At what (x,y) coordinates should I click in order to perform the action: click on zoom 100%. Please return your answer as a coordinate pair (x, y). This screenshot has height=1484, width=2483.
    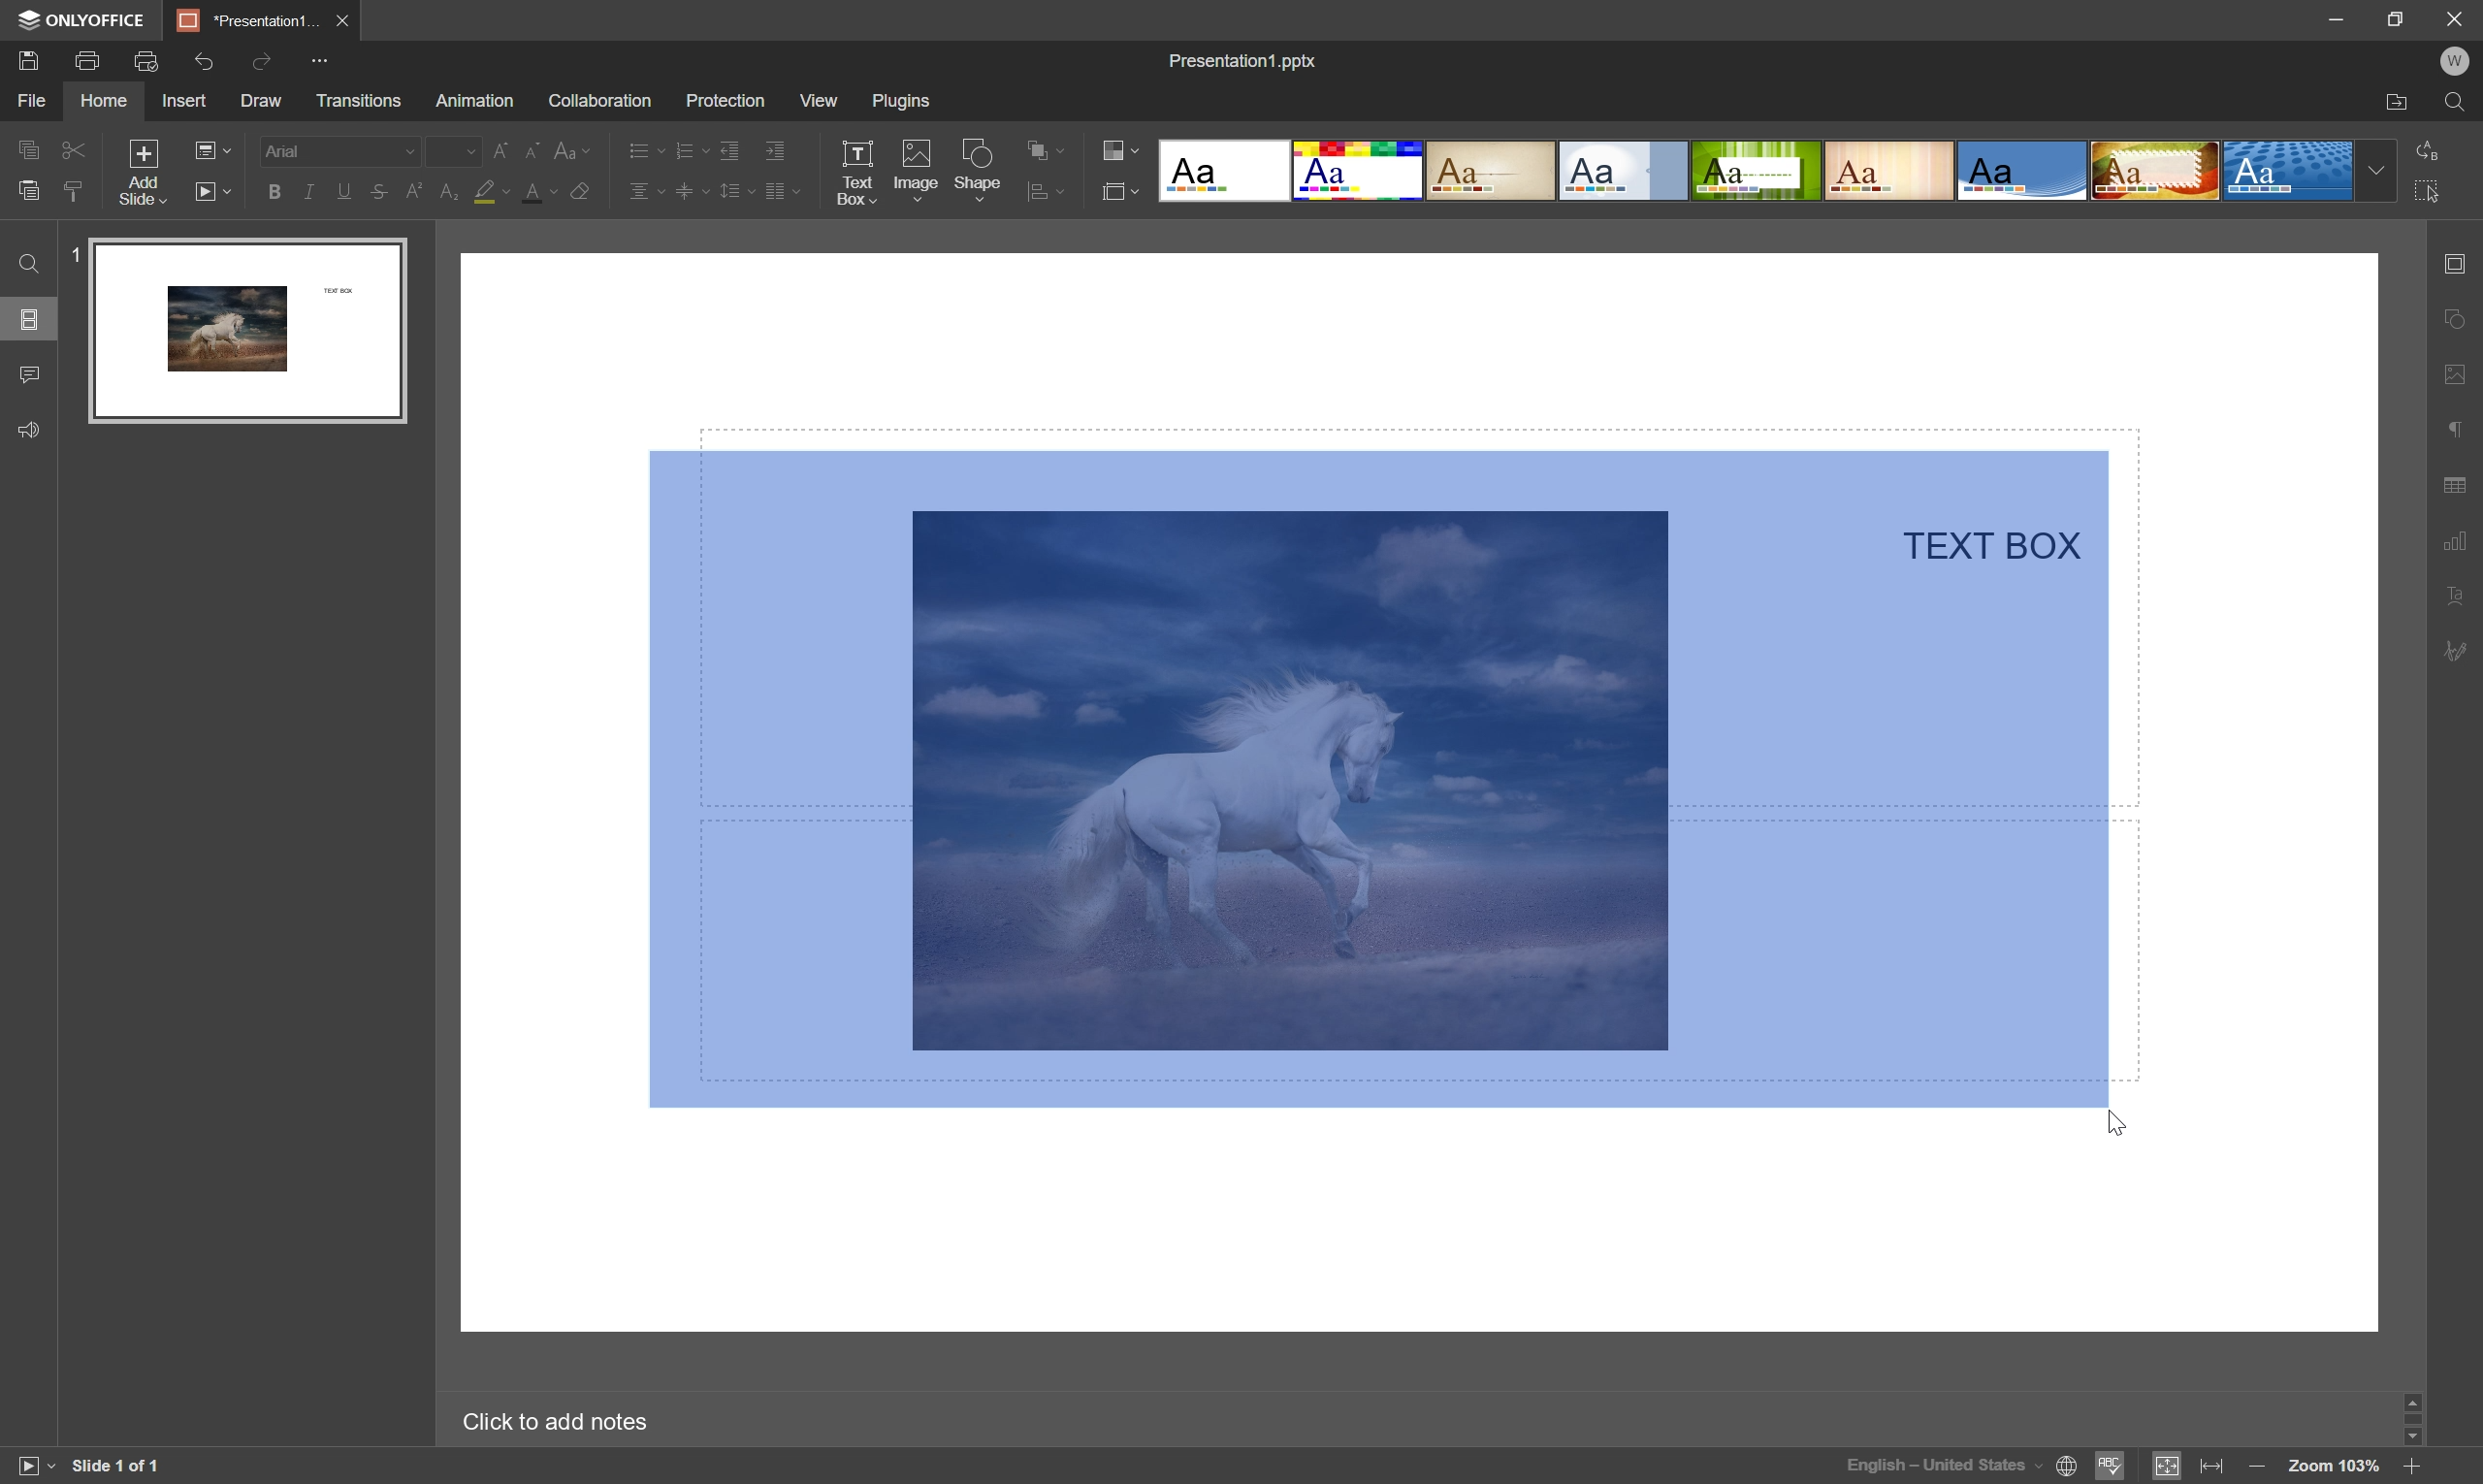
    Looking at the image, I should click on (2334, 1468).